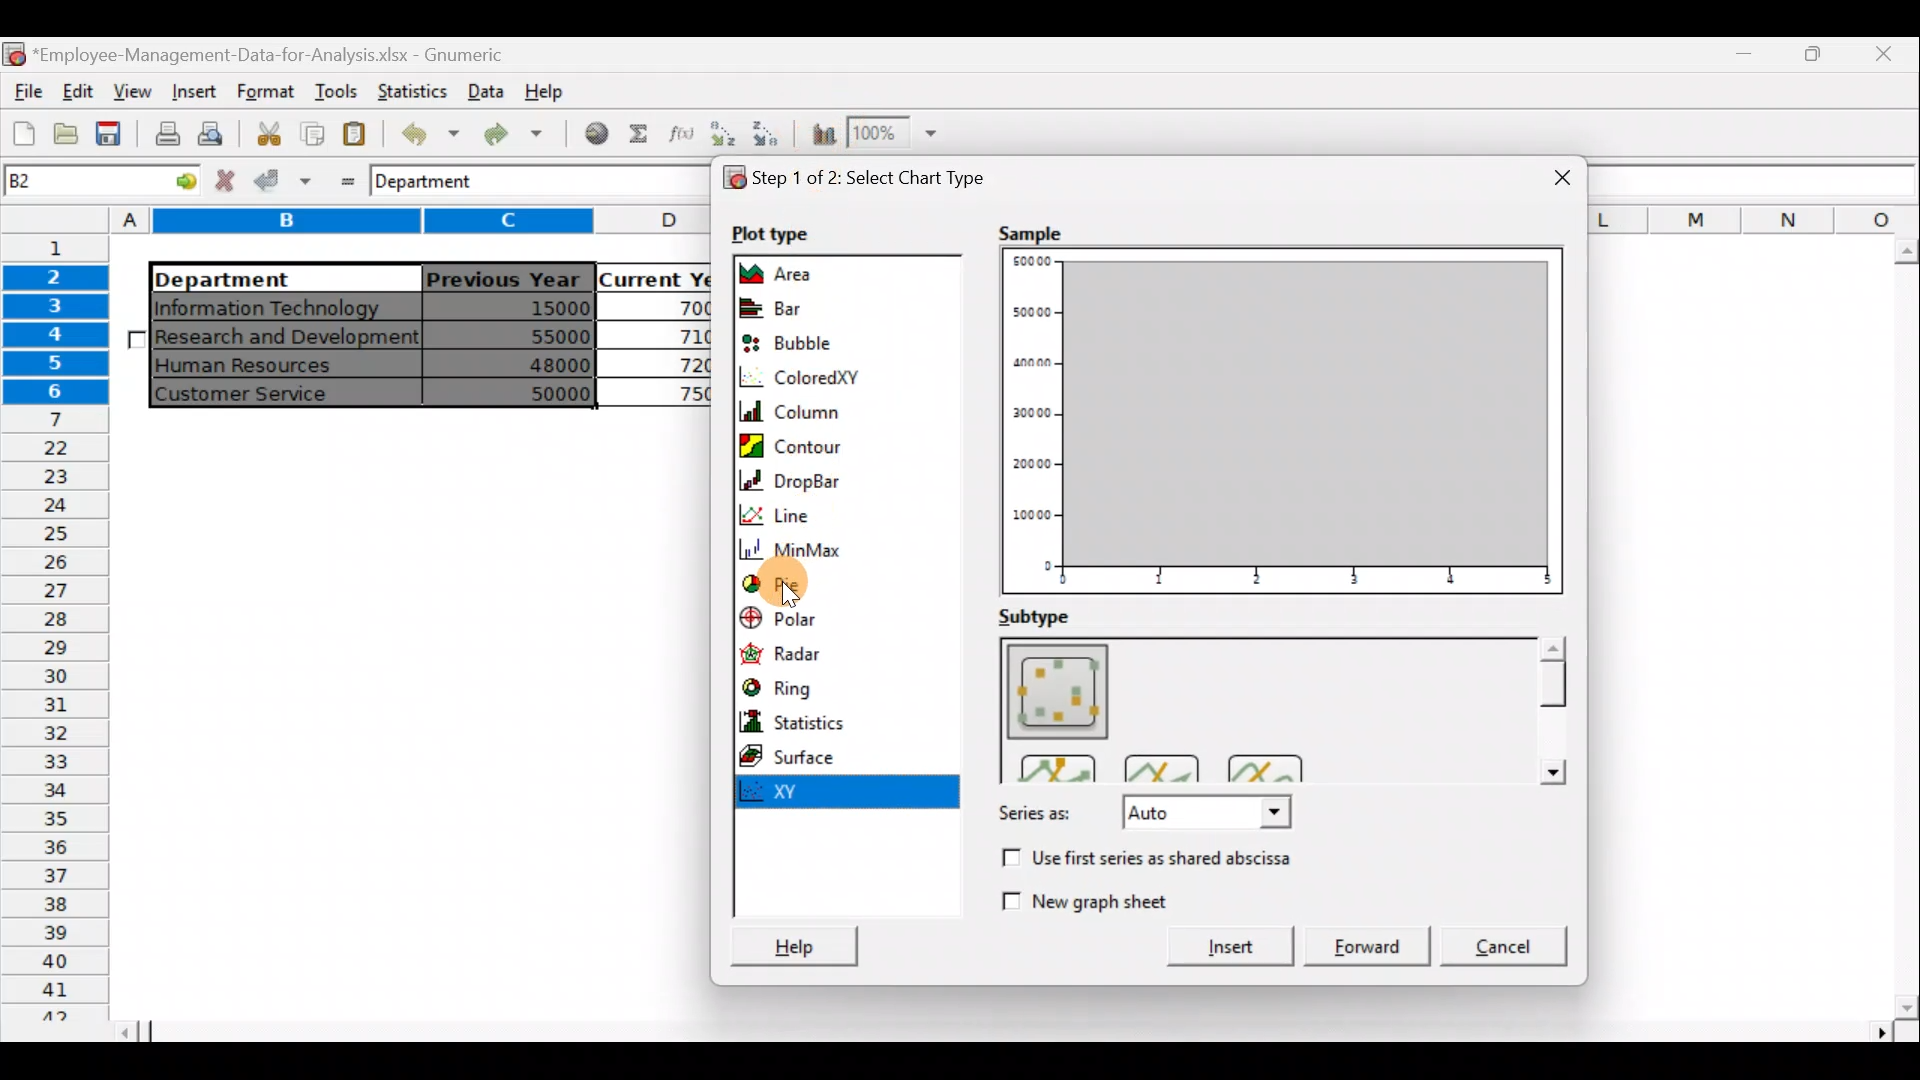 This screenshot has width=1920, height=1080. I want to click on Help, so click(548, 96).